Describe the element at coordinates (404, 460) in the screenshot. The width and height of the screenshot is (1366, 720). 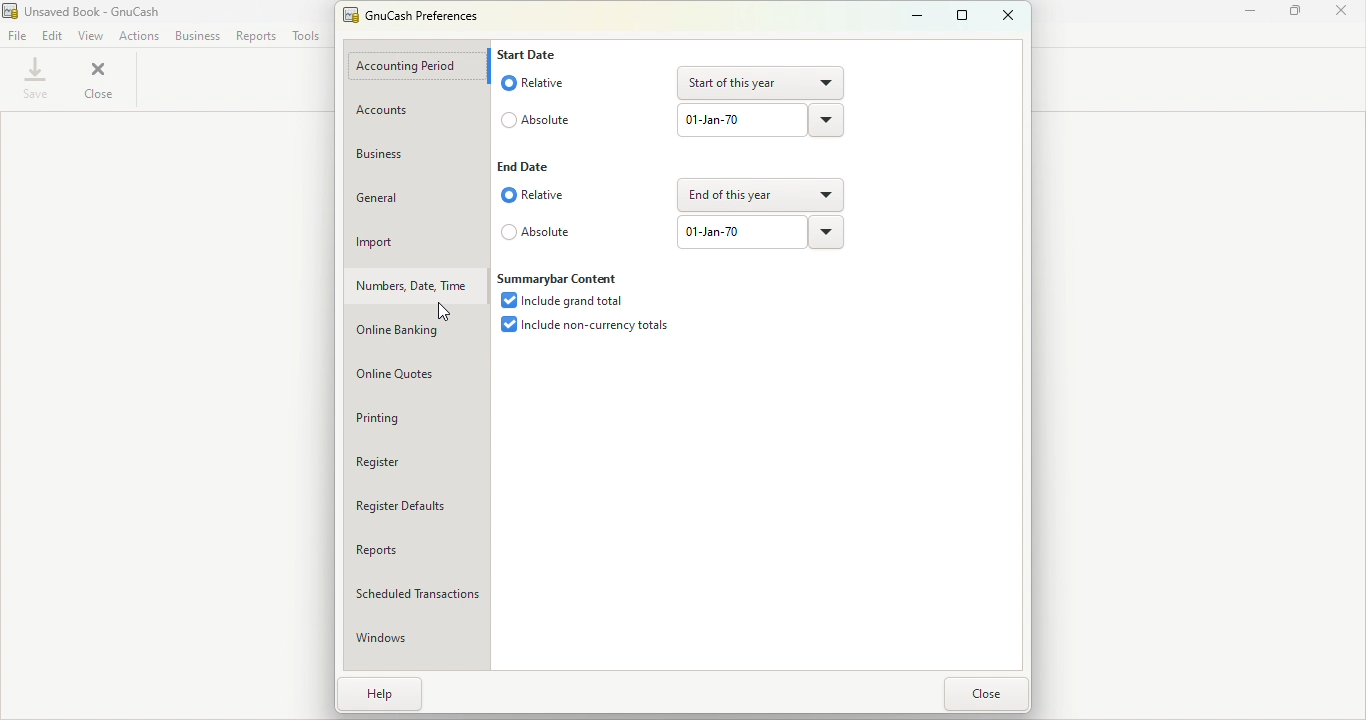
I see `Register` at that location.